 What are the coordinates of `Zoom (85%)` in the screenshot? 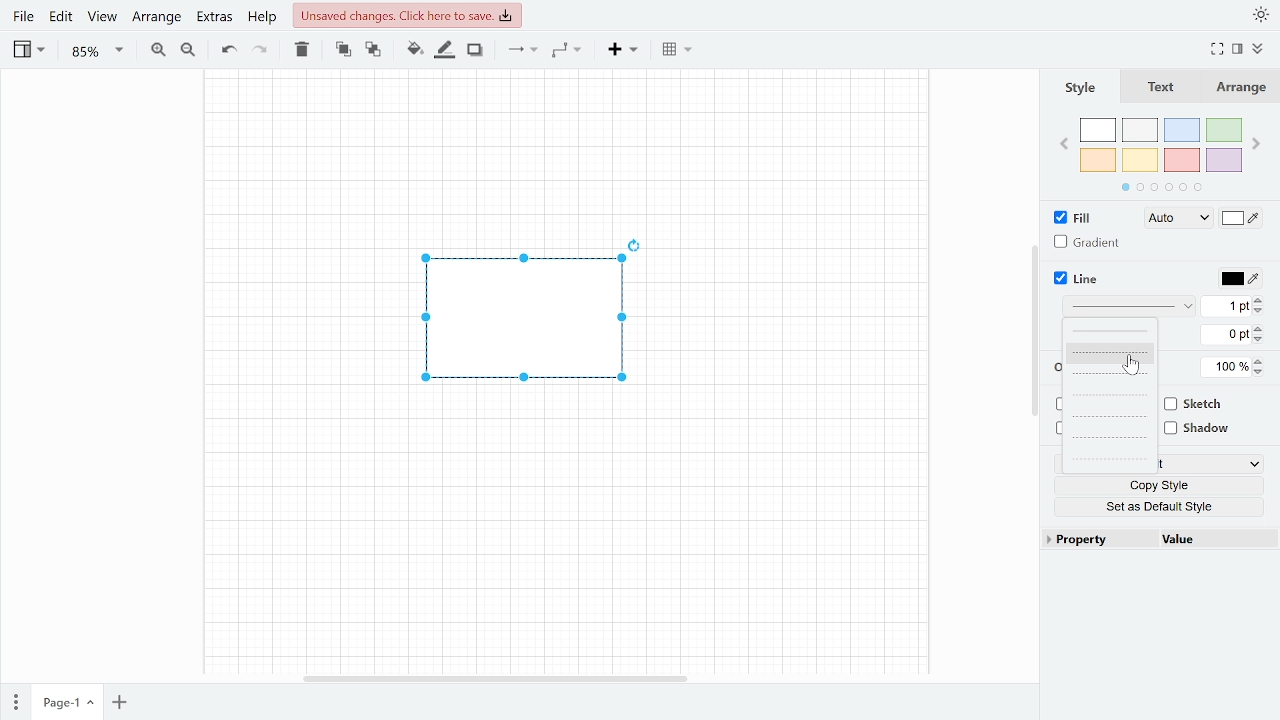 It's located at (94, 52).